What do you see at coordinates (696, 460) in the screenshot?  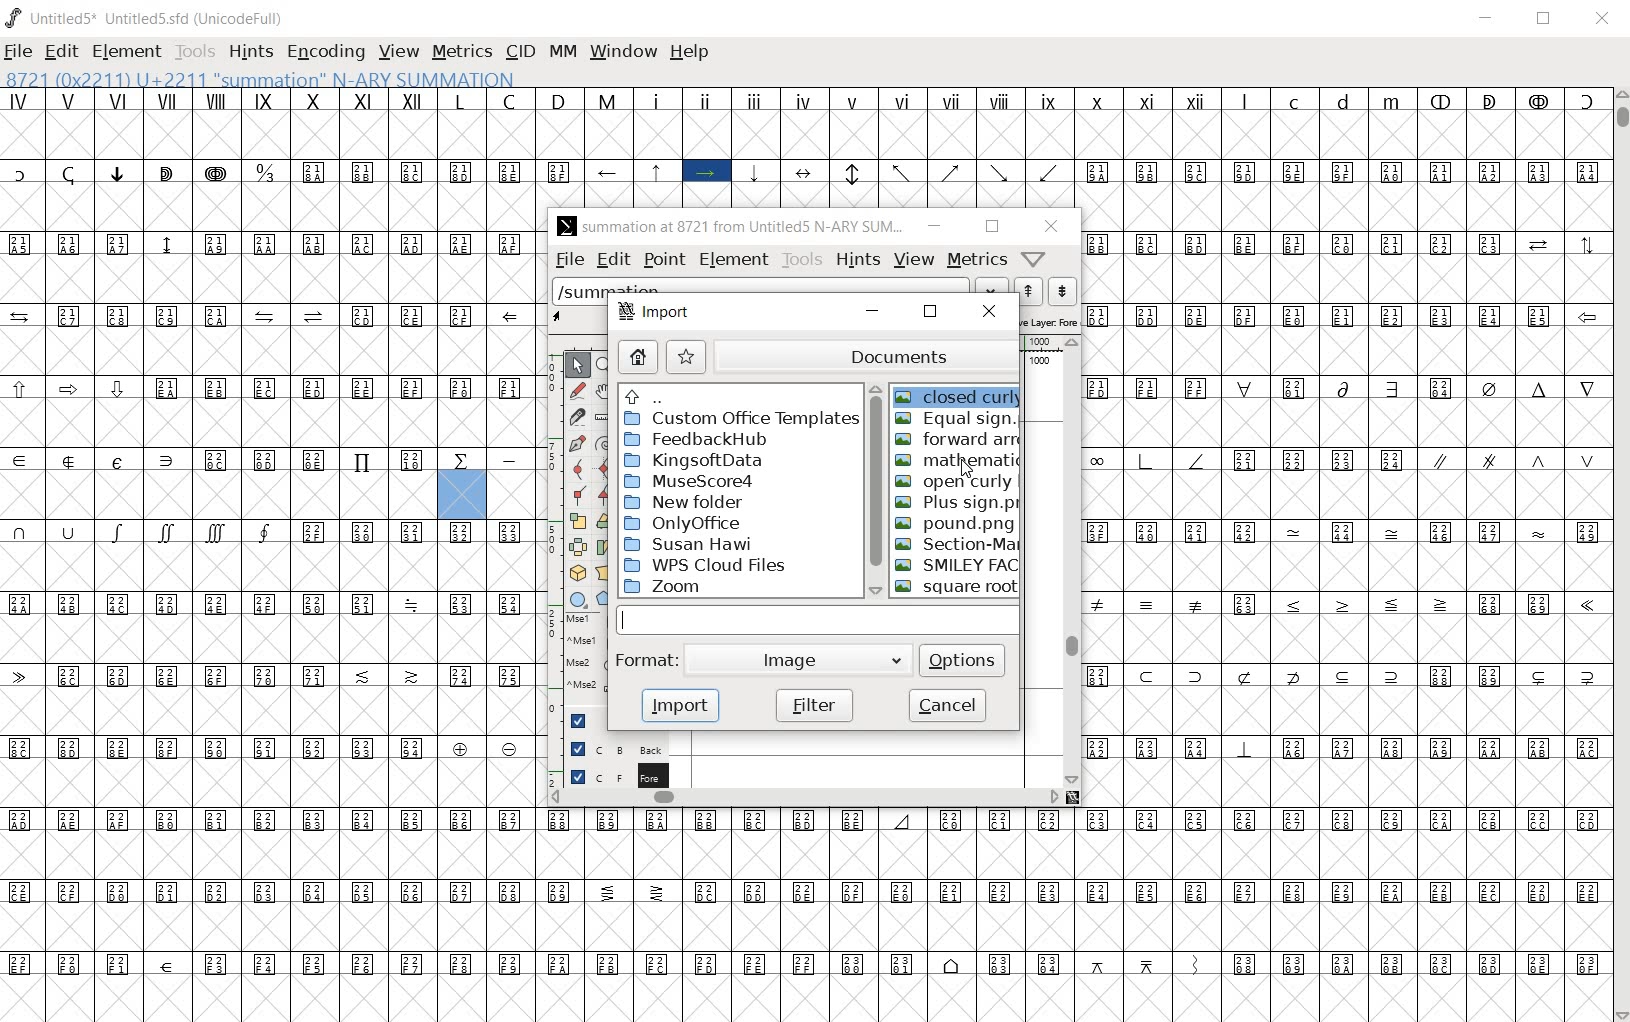 I see `KingsoftData` at bounding box center [696, 460].